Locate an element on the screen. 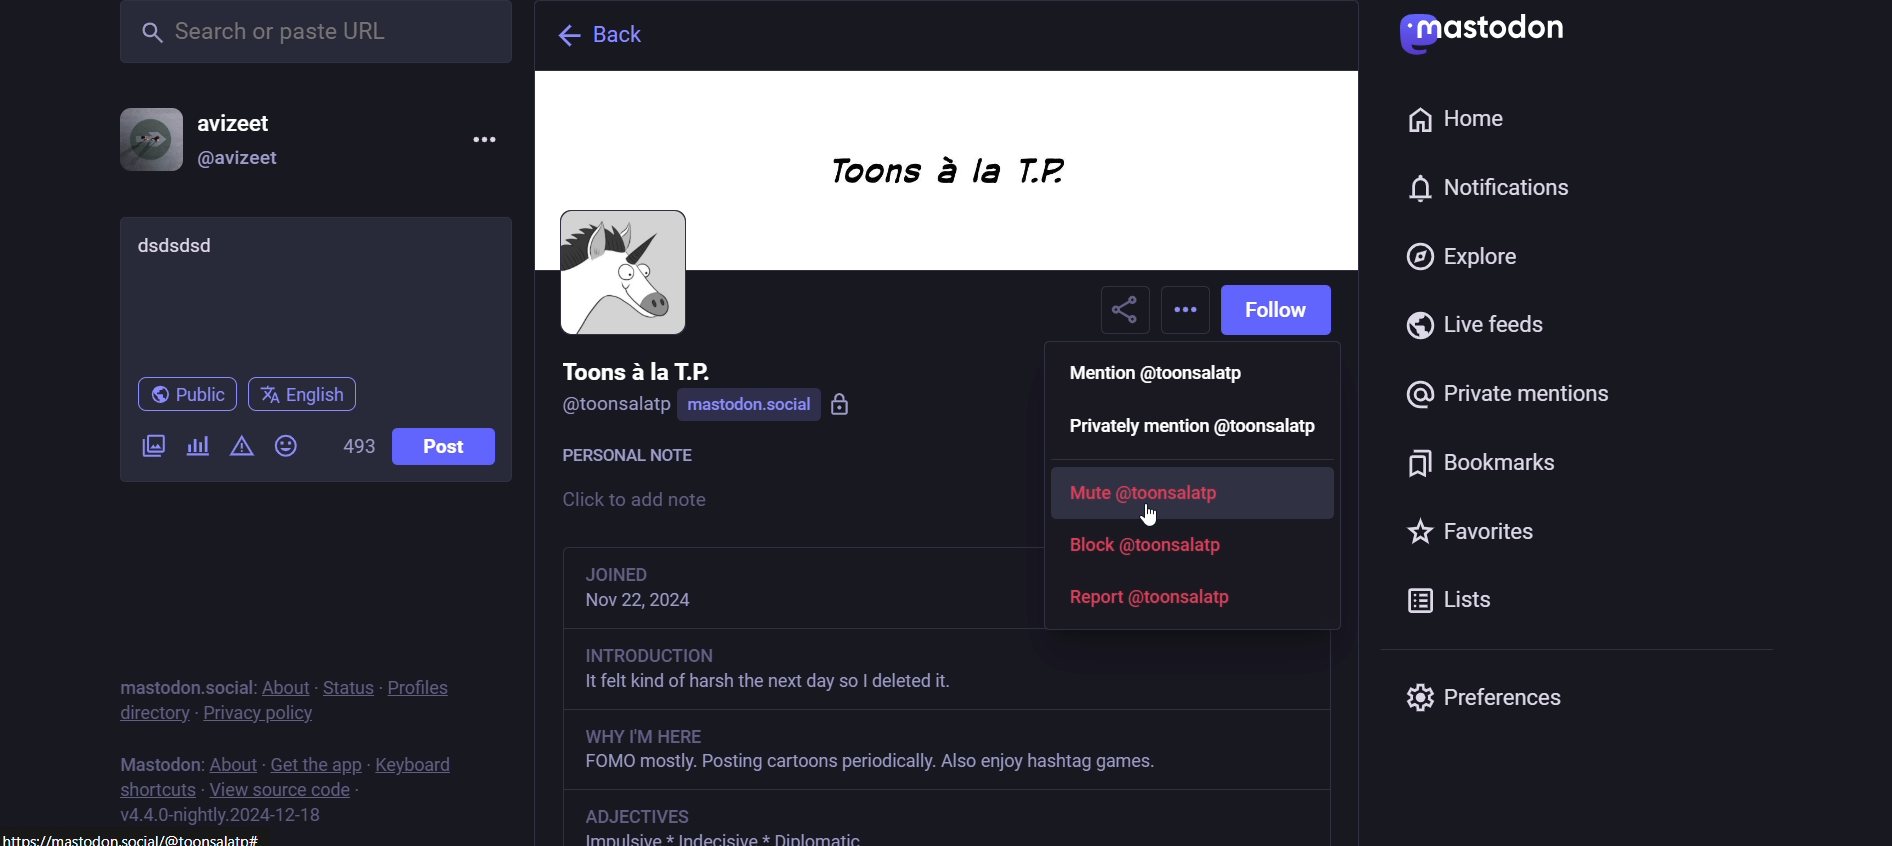 This screenshot has width=1892, height=846. username is located at coordinates (251, 120).